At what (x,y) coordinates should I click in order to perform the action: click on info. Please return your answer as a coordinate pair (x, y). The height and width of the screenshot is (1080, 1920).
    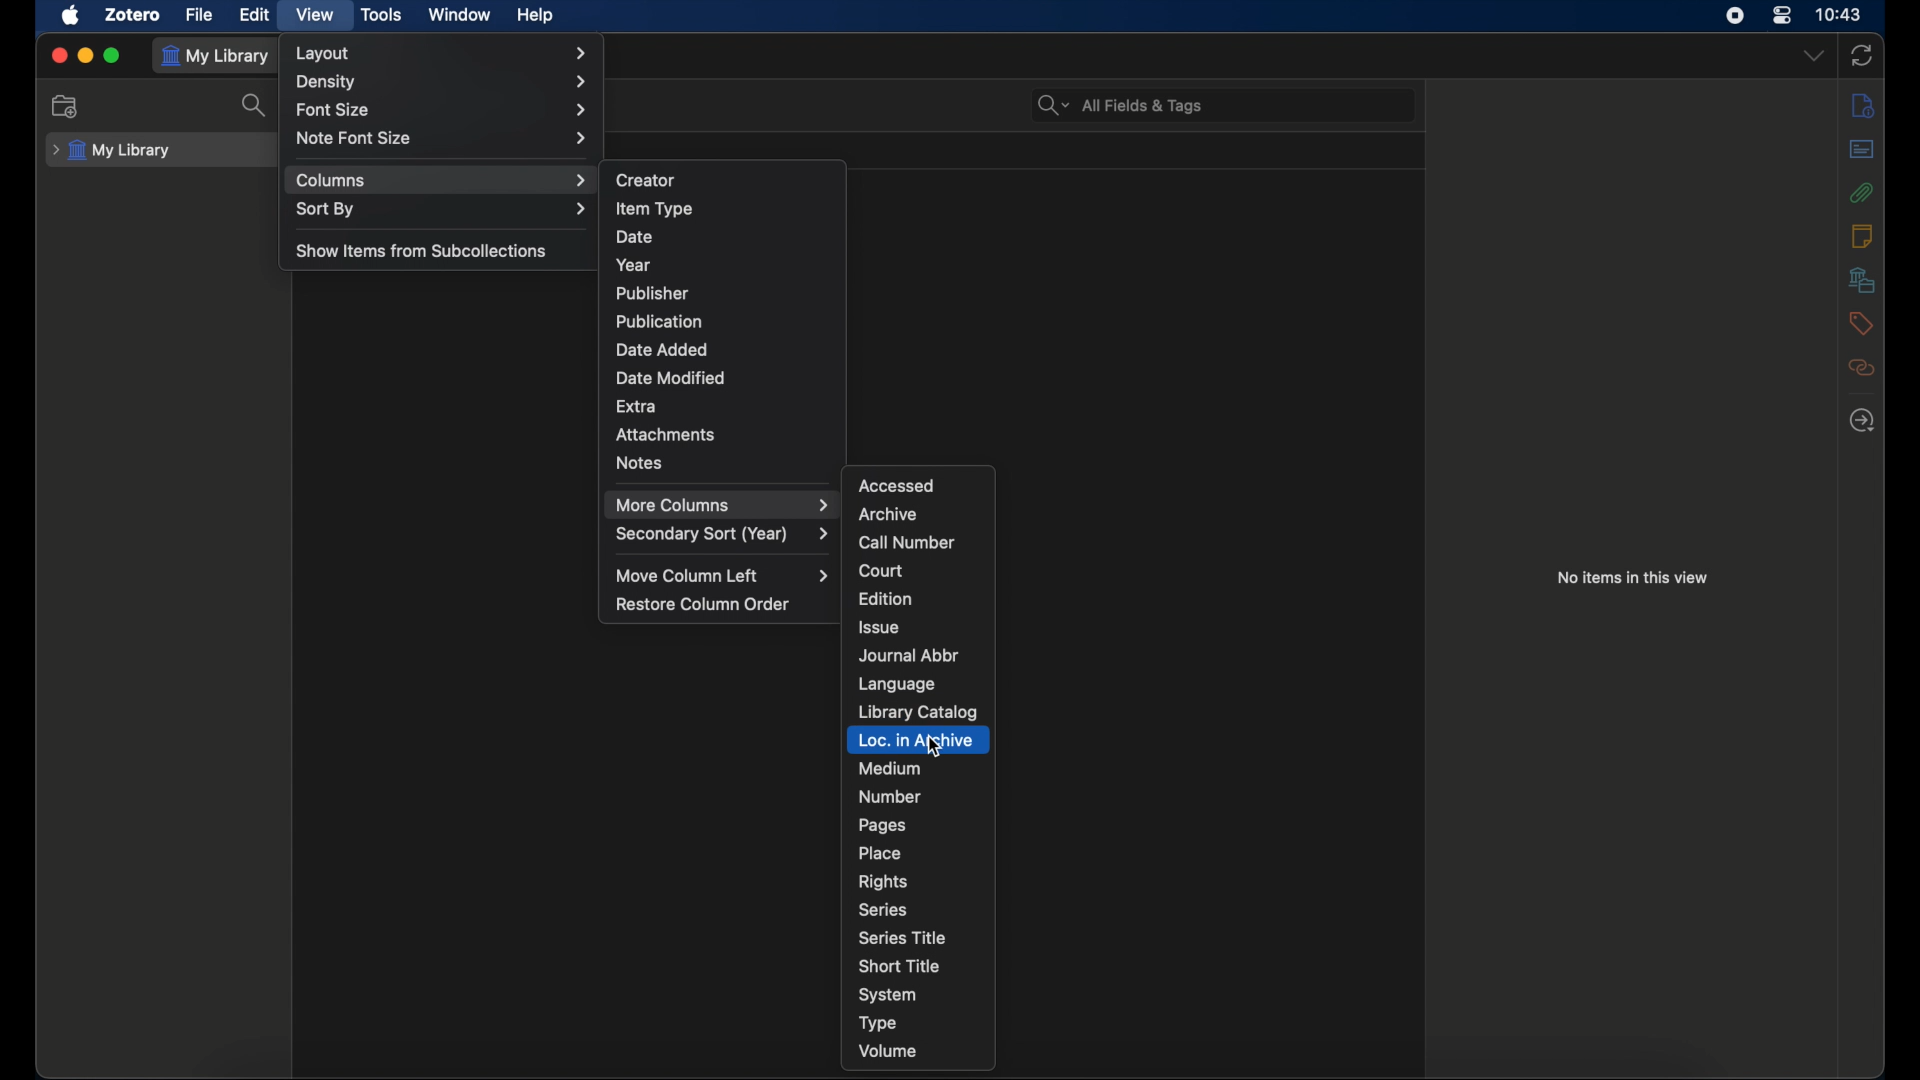
    Looking at the image, I should click on (1862, 105).